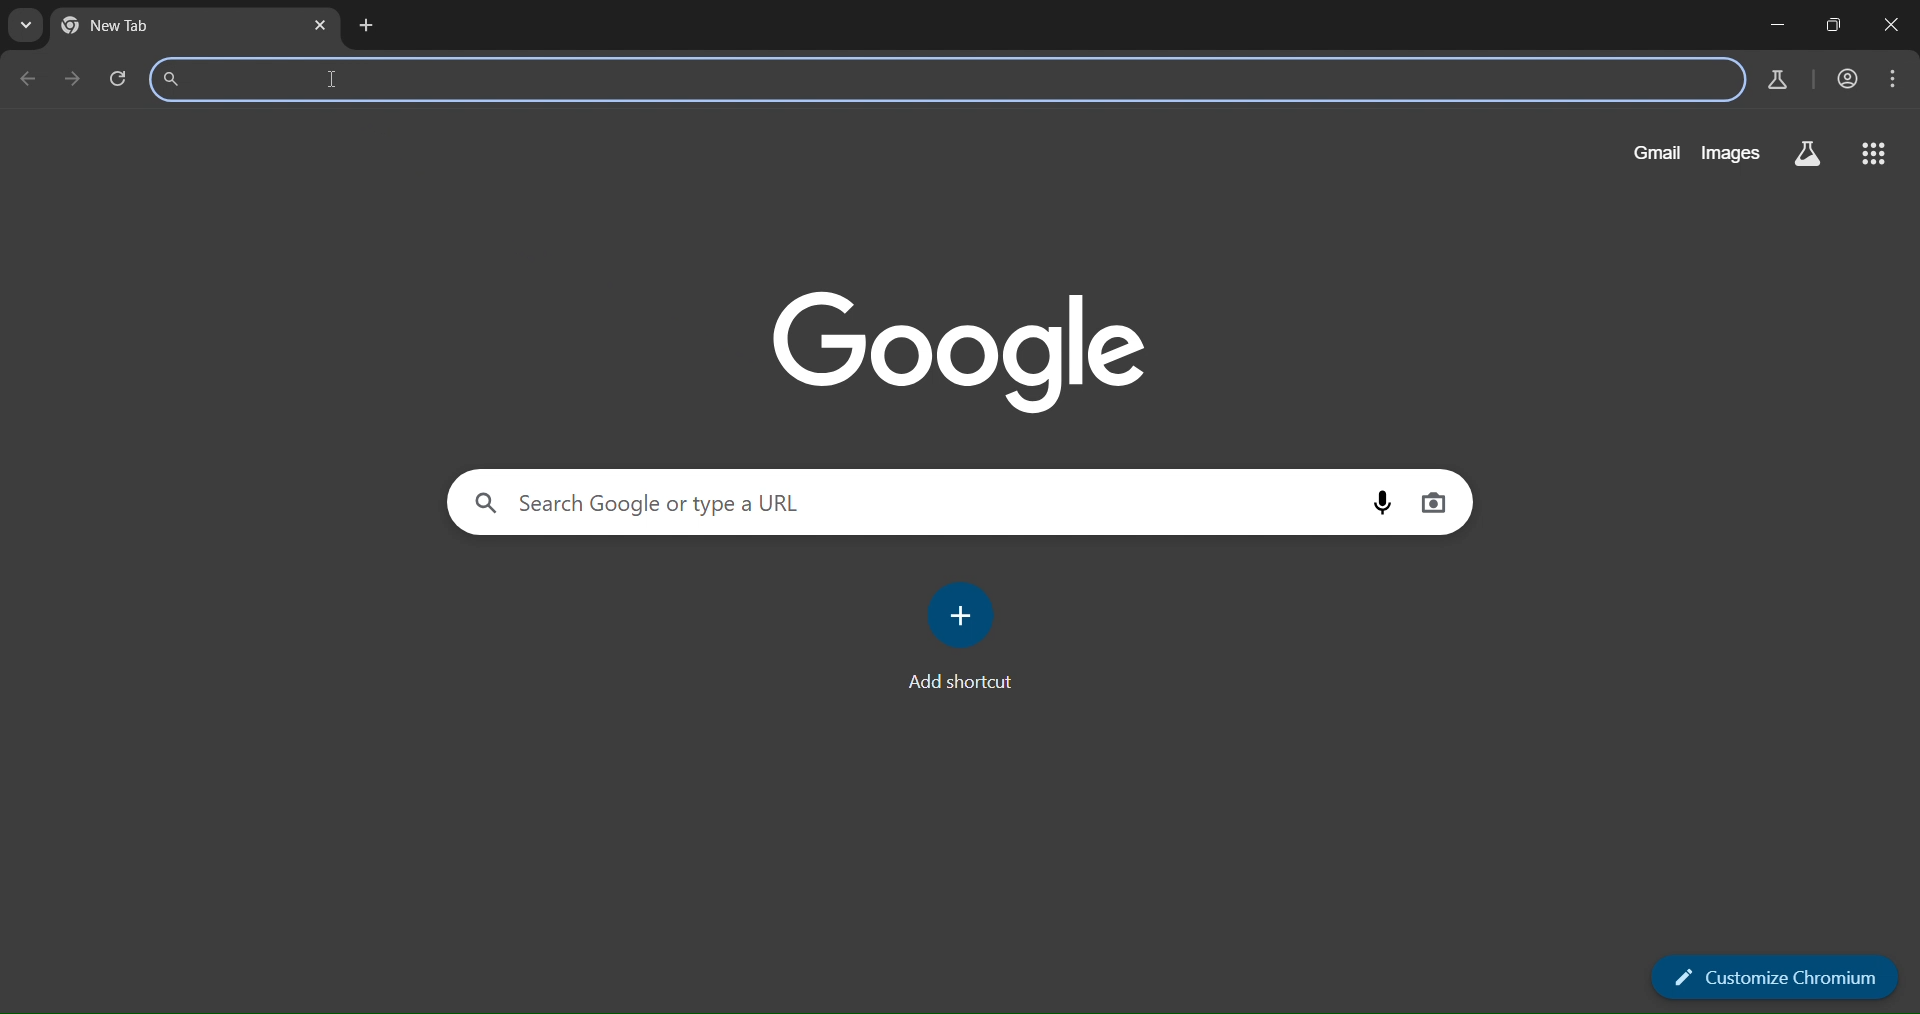 The width and height of the screenshot is (1920, 1014). Describe the element at coordinates (1729, 154) in the screenshot. I see `images` at that location.